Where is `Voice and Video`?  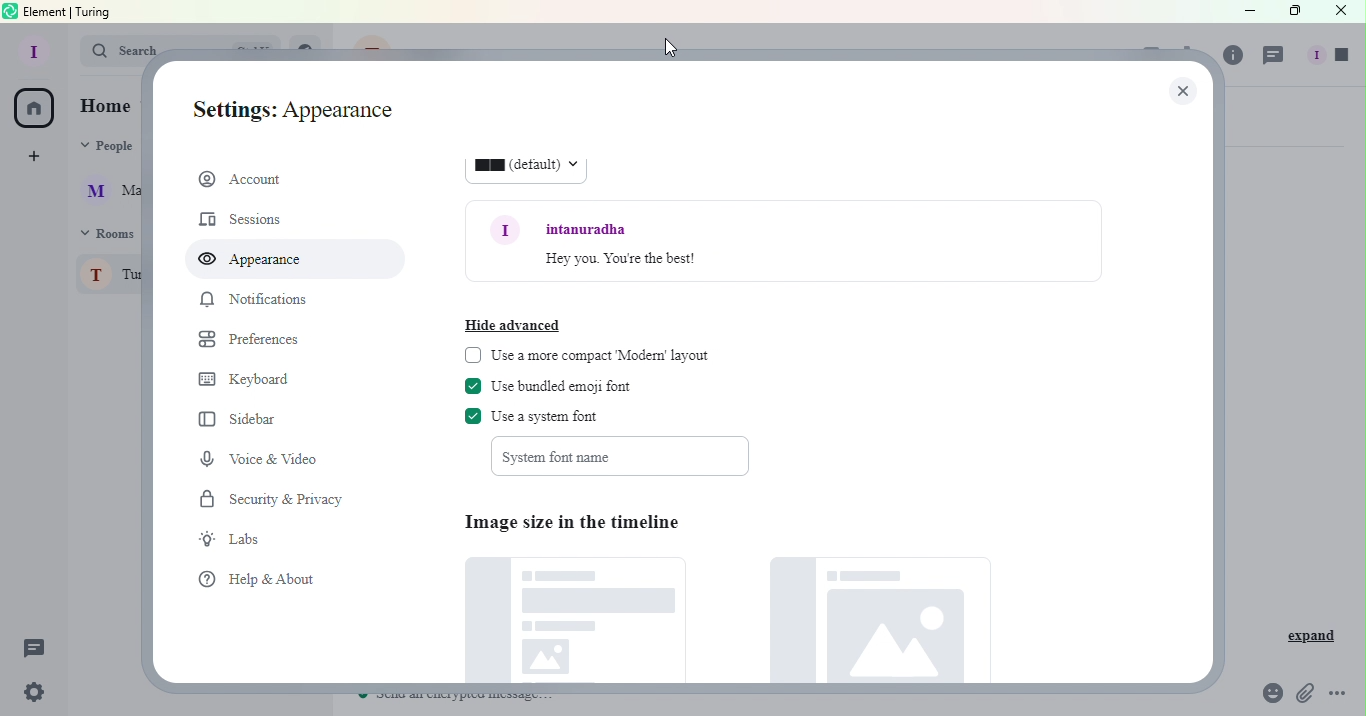
Voice and Video is located at coordinates (262, 458).